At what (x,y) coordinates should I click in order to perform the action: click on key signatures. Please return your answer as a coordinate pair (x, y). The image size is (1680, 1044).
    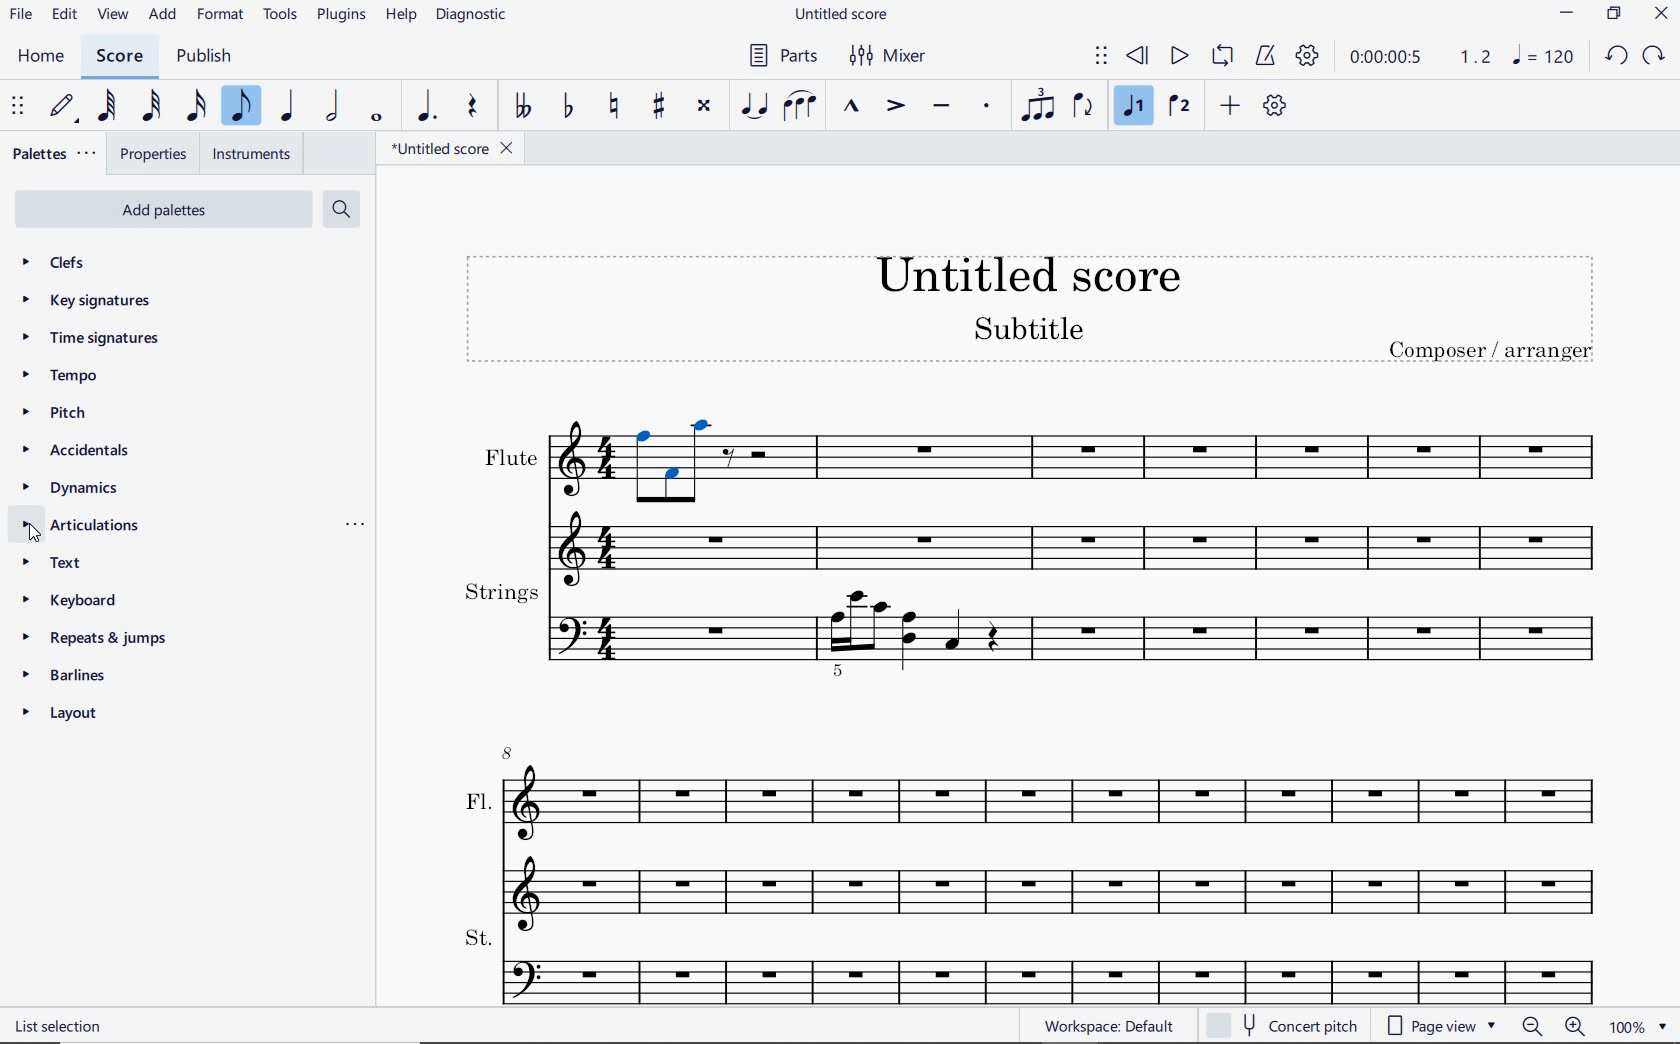
    Looking at the image, I should click on (91, 304).